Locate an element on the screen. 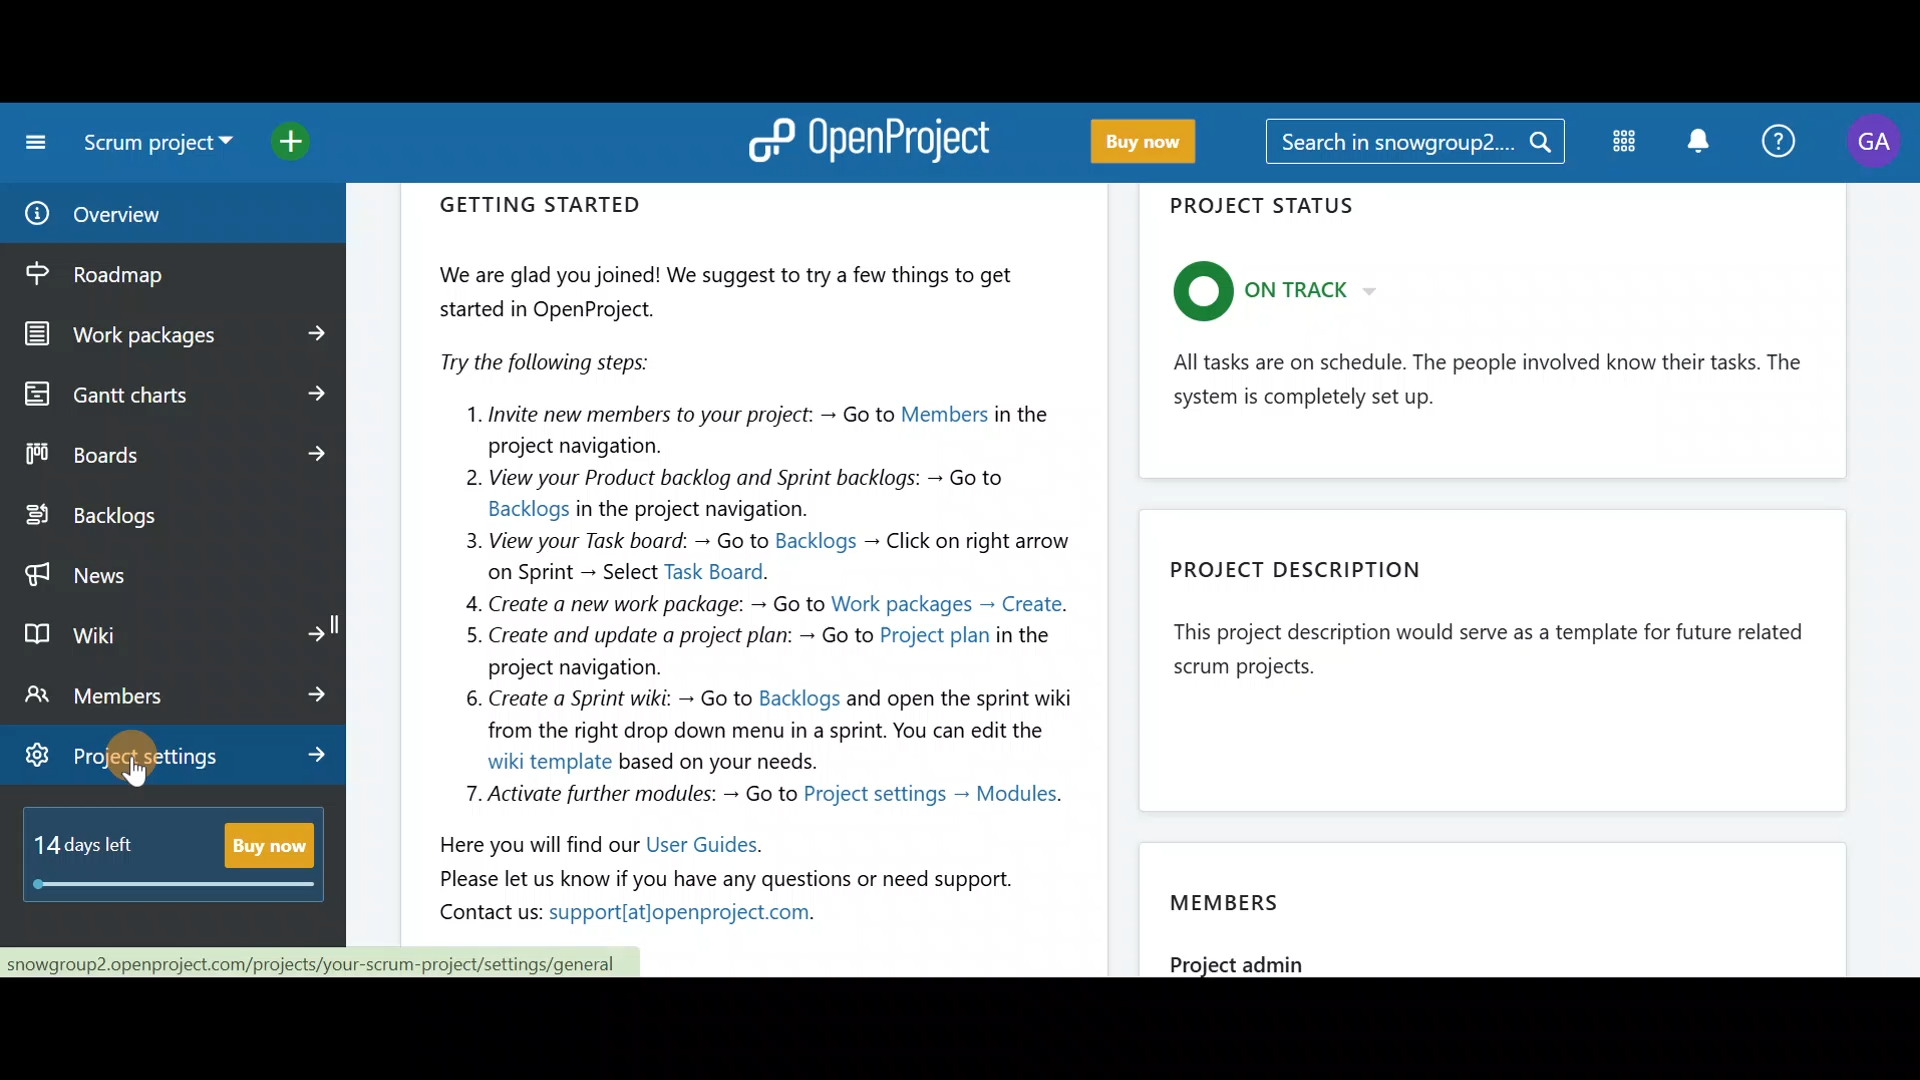 Image resolution: width=1920 pixels, height=1080 pixels. Buy now is located at coordinates (182, 866).